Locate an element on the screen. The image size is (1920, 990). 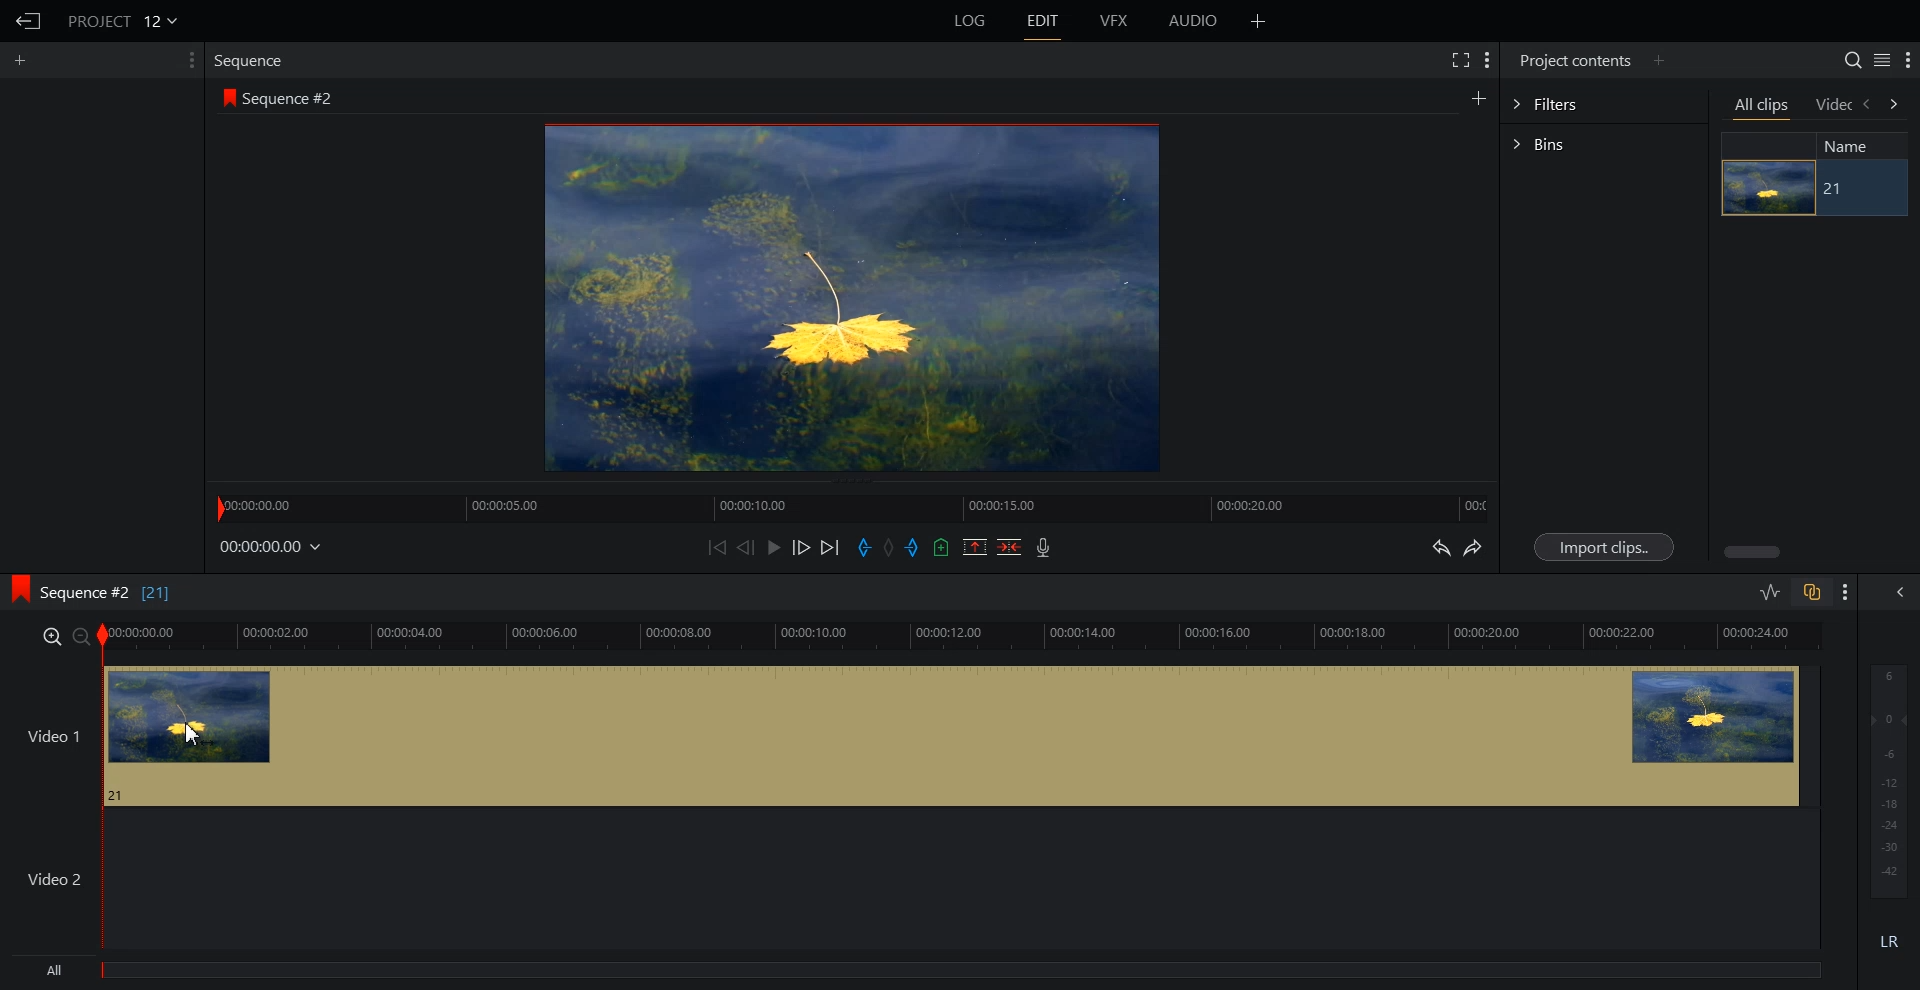
Add in mark in the current video is located at coordinates (864, 548).